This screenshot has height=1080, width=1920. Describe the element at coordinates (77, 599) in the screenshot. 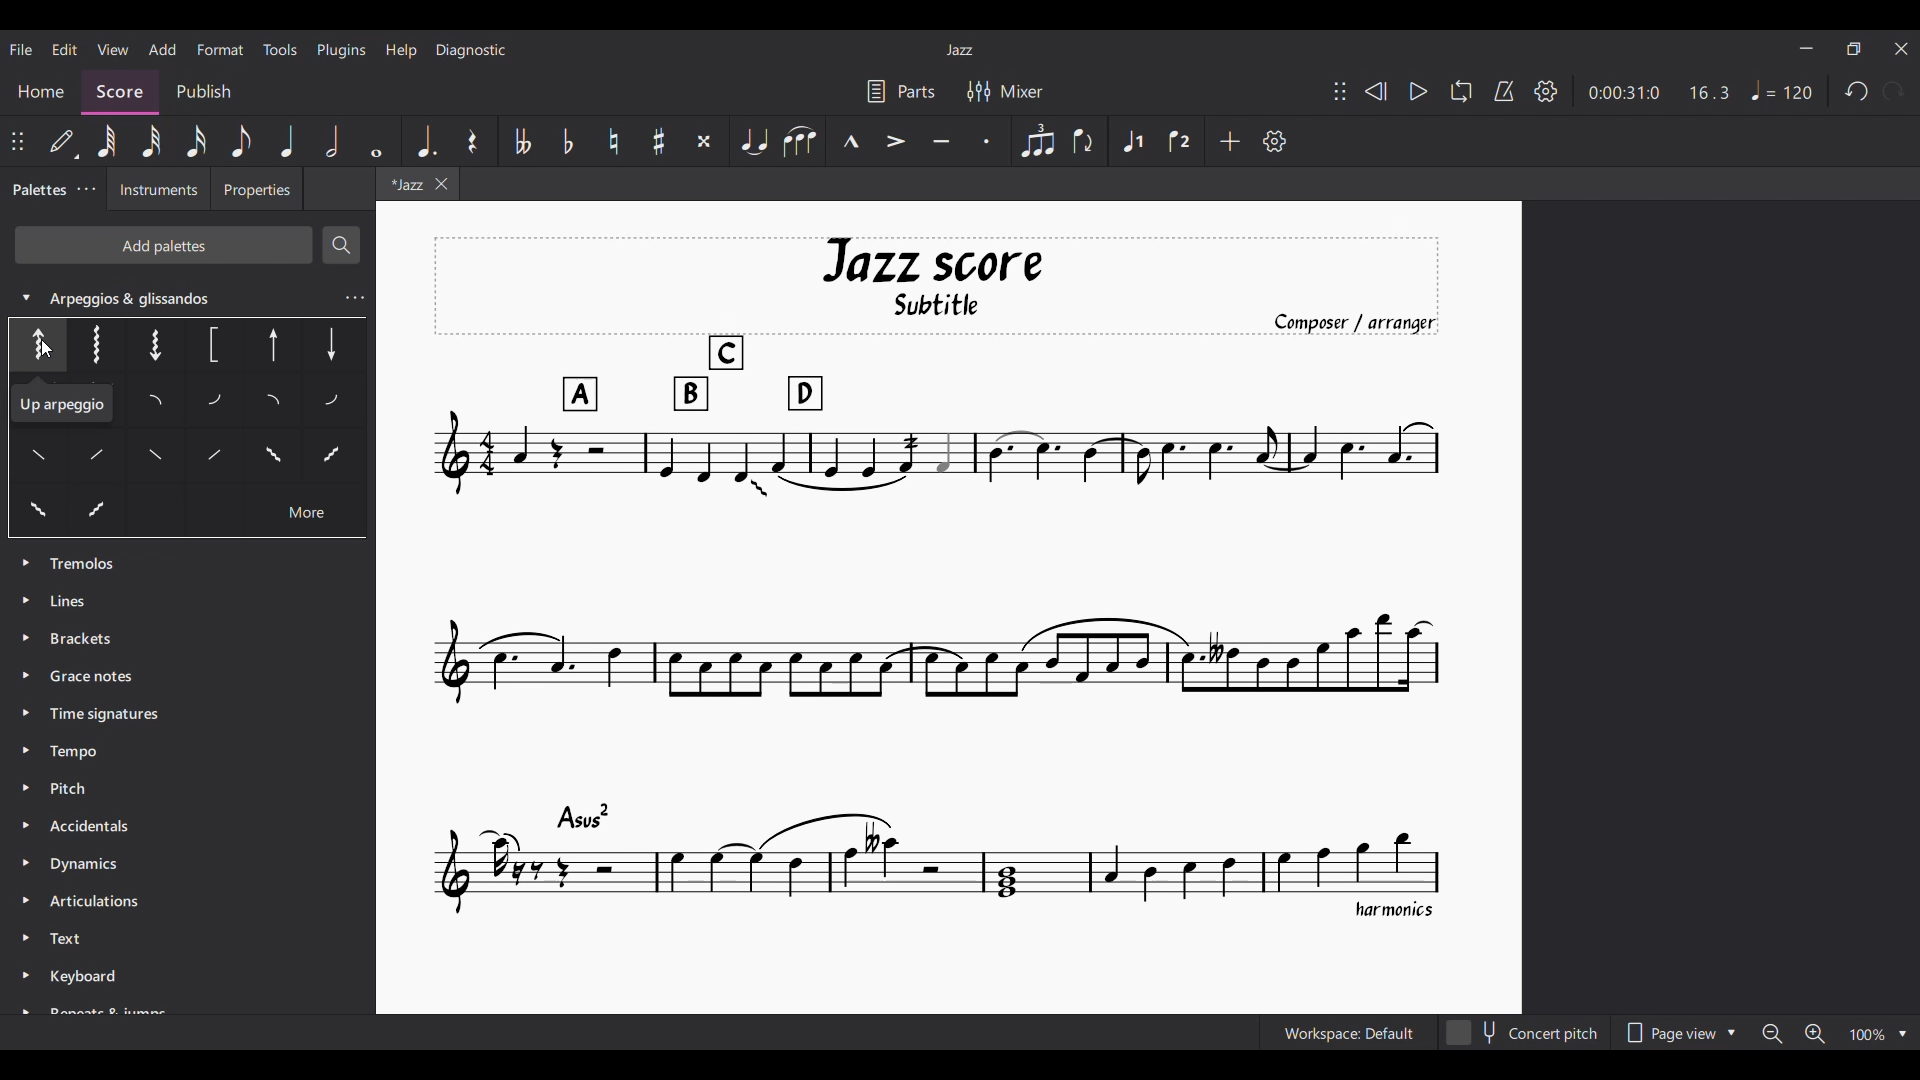

I see `Lines` at that location.